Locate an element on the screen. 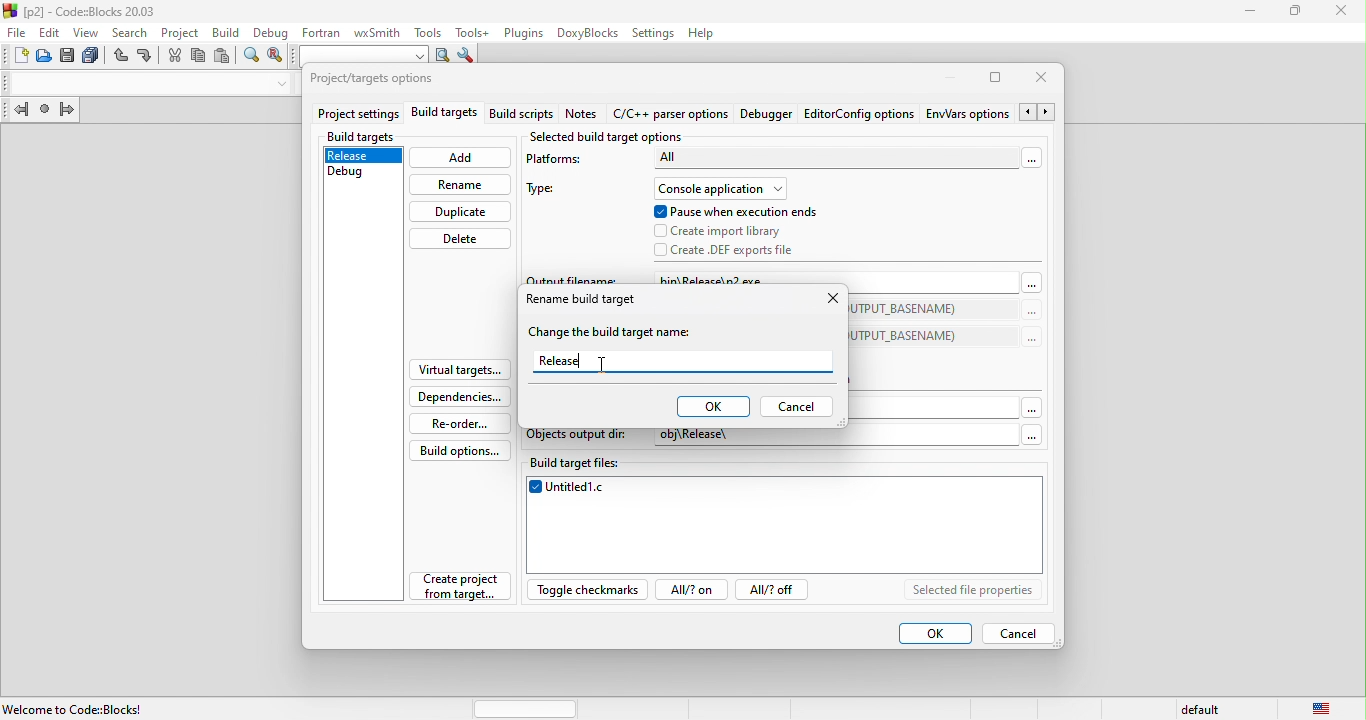  project is located at coordinates (179, 31).